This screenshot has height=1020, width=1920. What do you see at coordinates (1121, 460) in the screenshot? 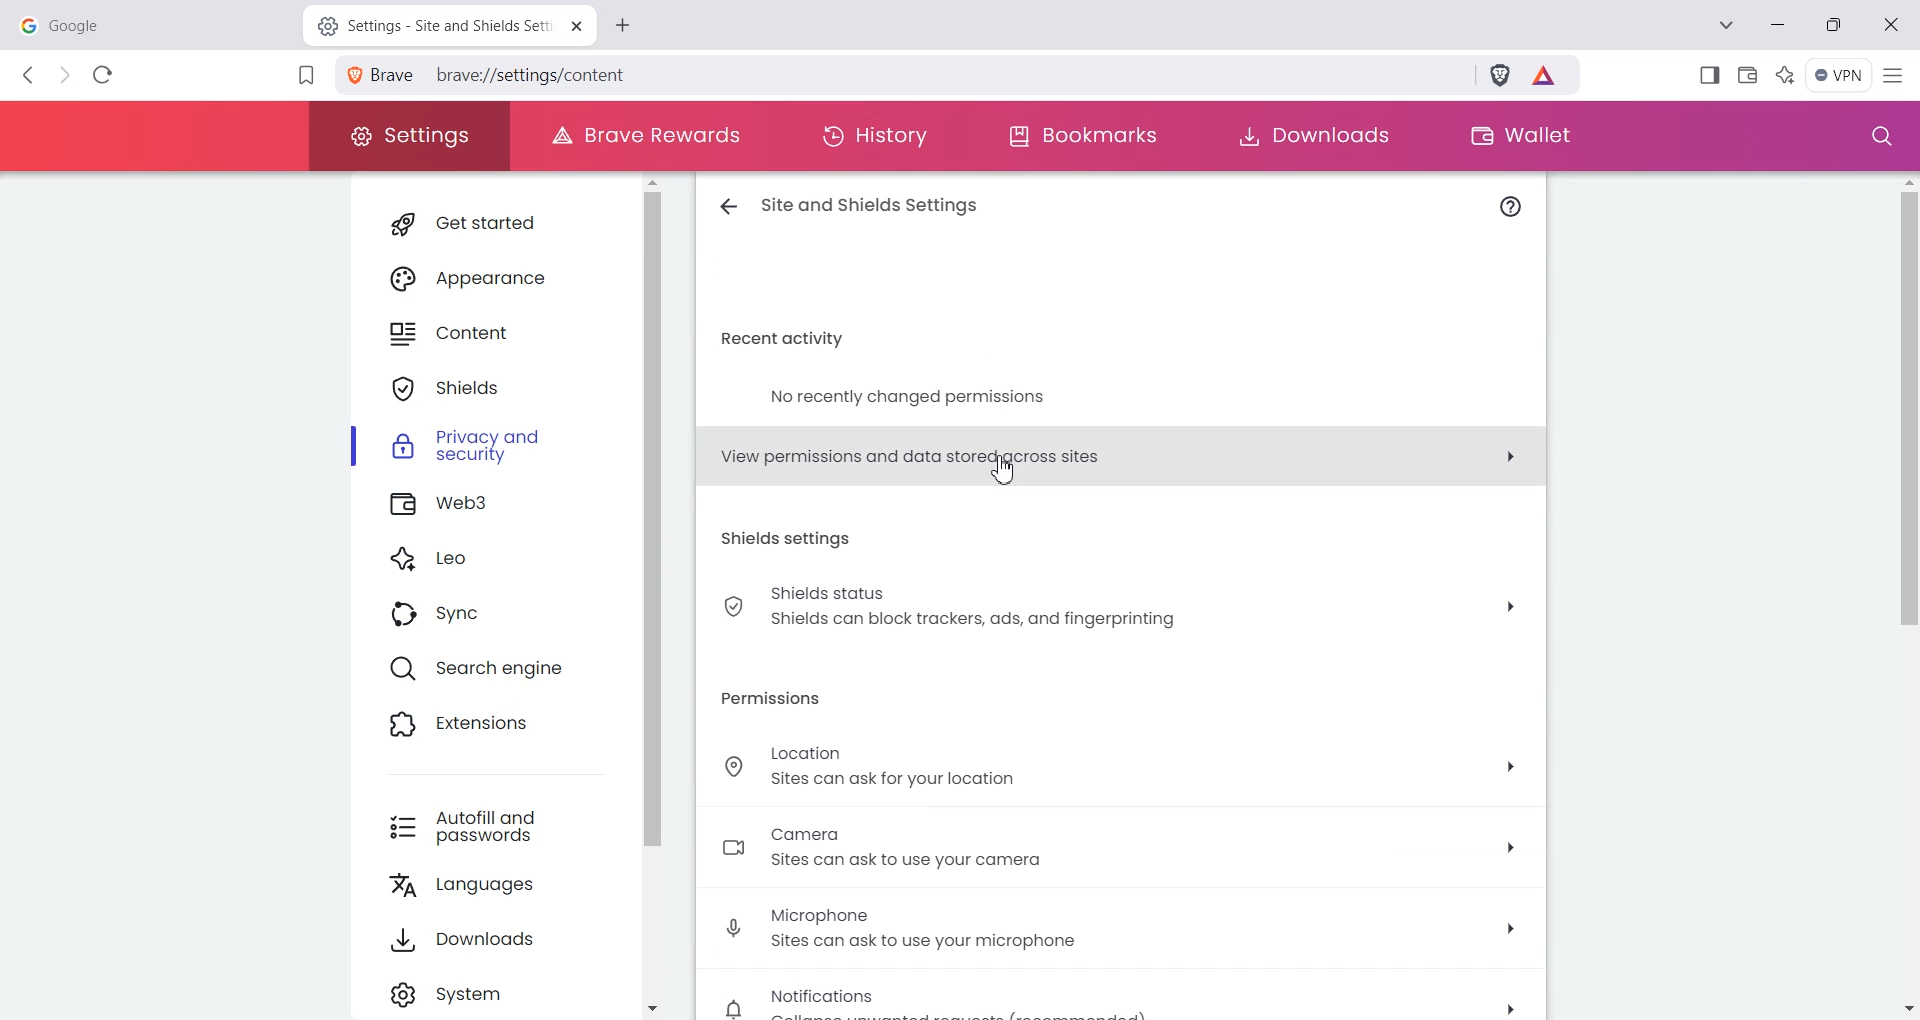
I see `View permissions and data stored across sites` at bounding box center [1121, 460].